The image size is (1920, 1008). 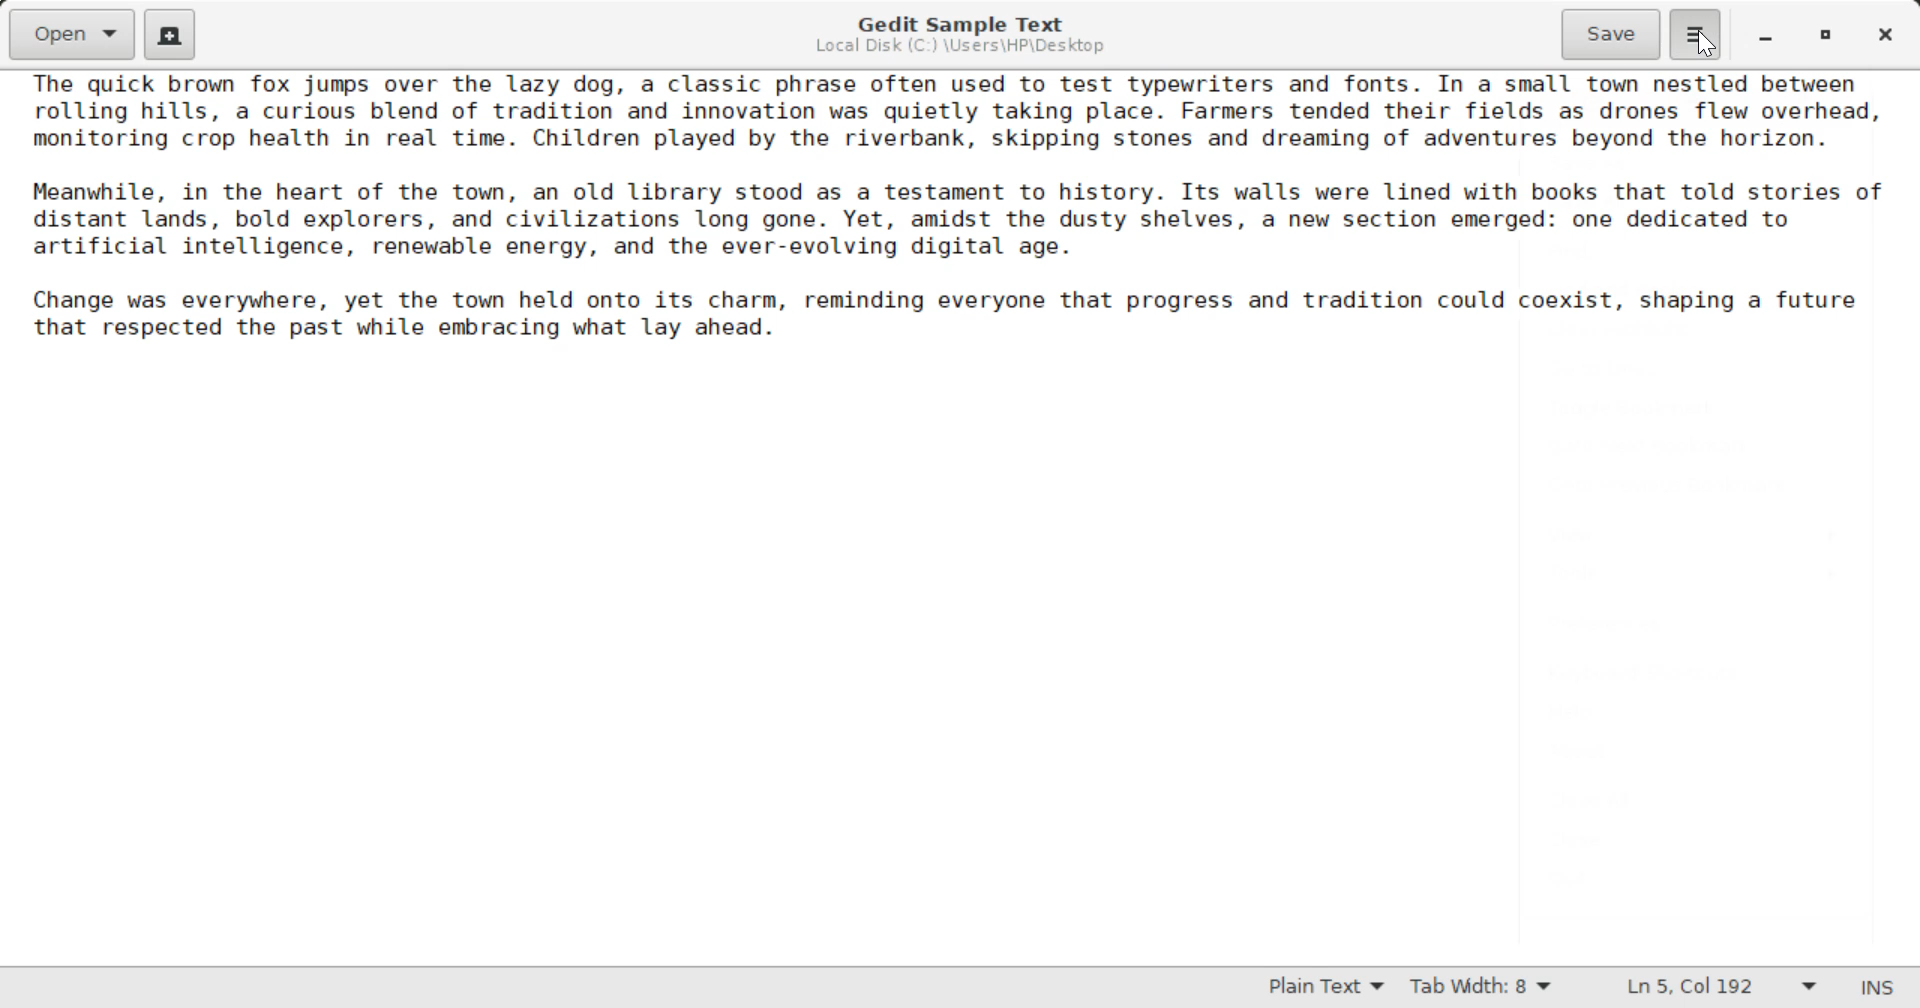 I want to click on File Location, so click(x=958, y=49).